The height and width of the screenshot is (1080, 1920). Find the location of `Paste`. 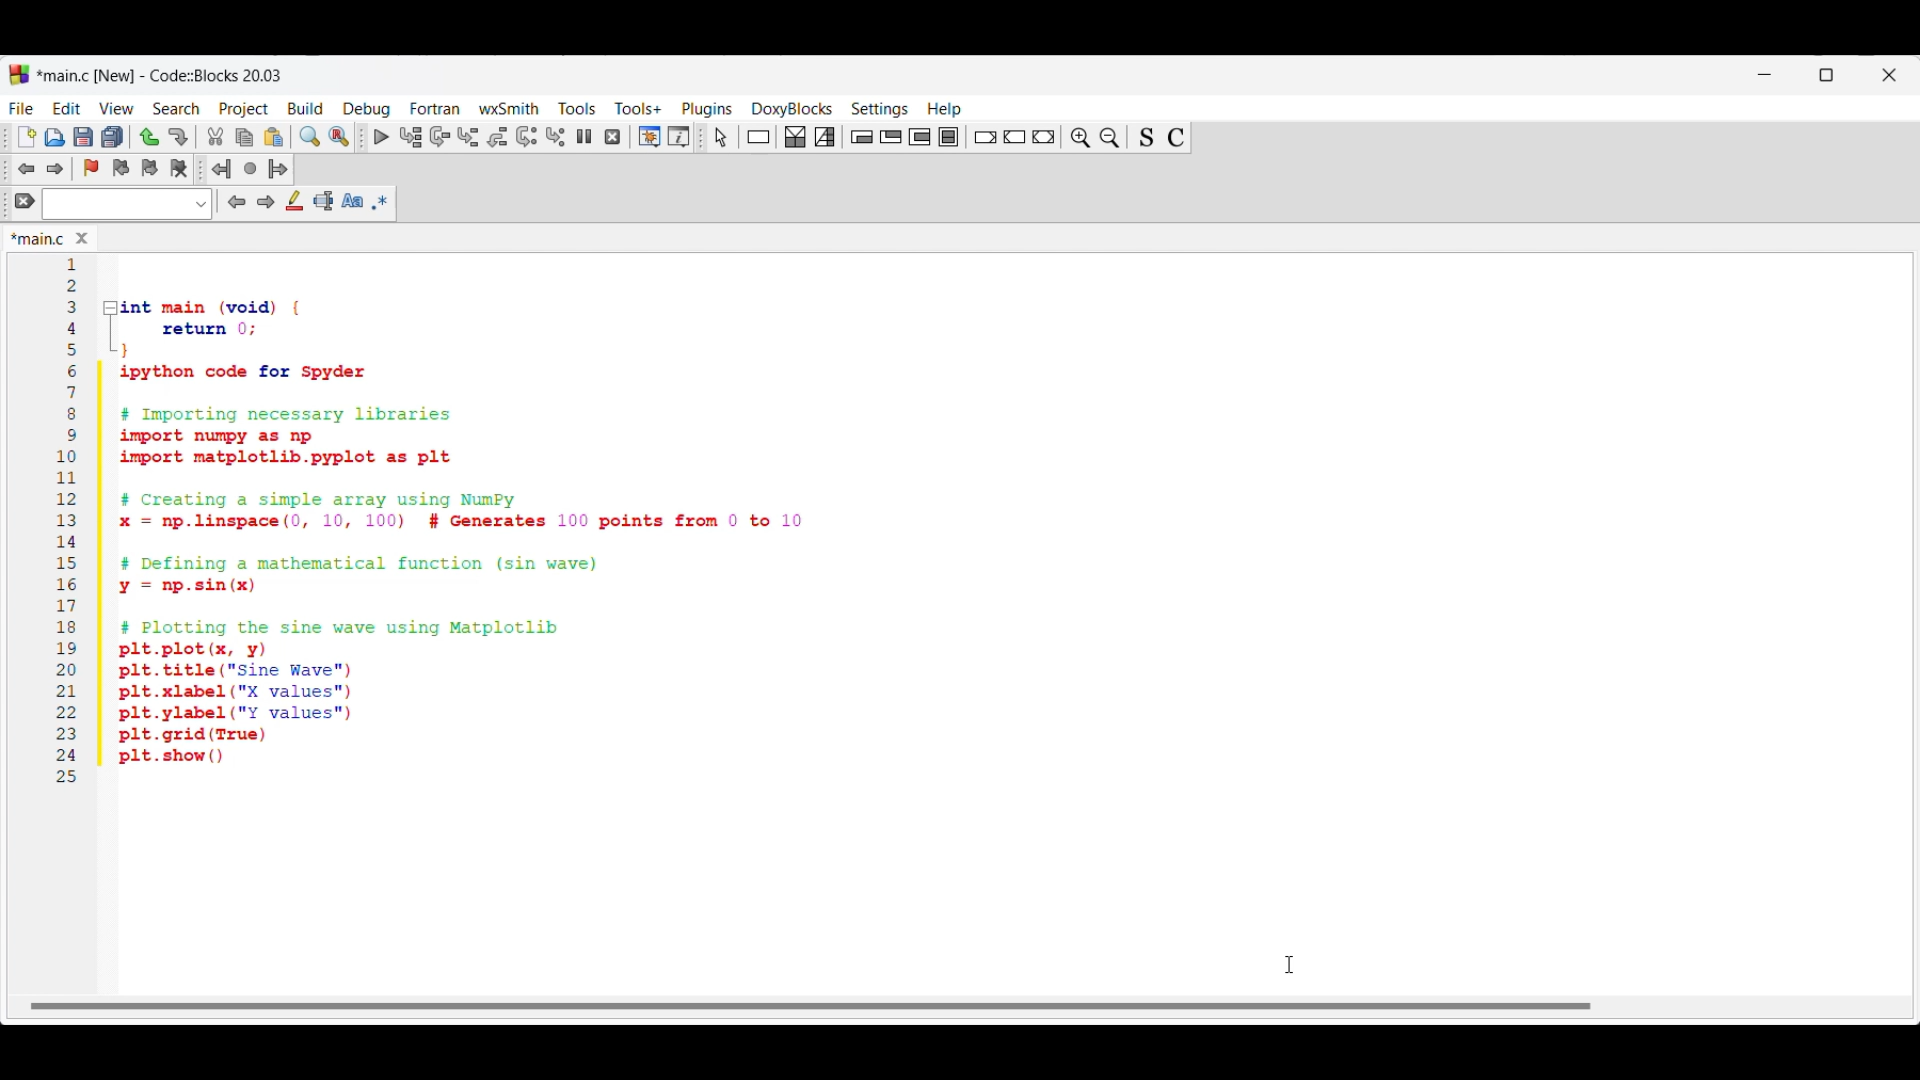

Paste is located at coordinates (274, 137).